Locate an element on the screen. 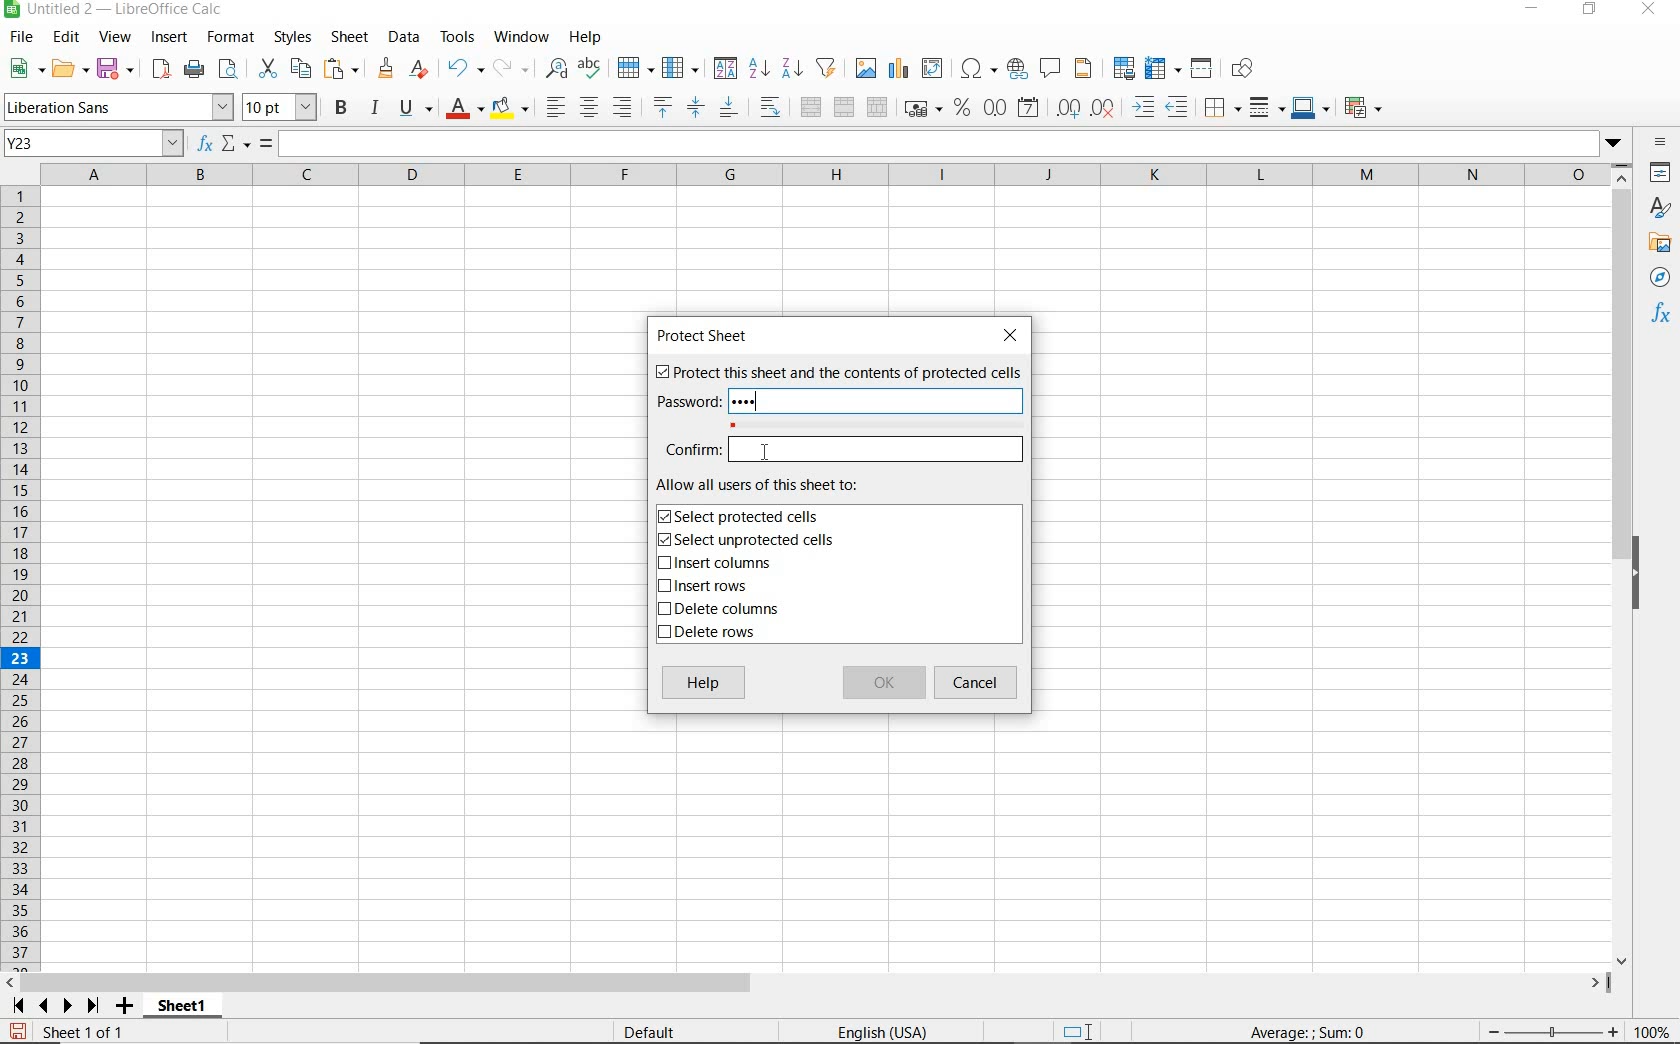 The image size is (1680, 1044). BORDERS is located at coordinates (1220, 110).